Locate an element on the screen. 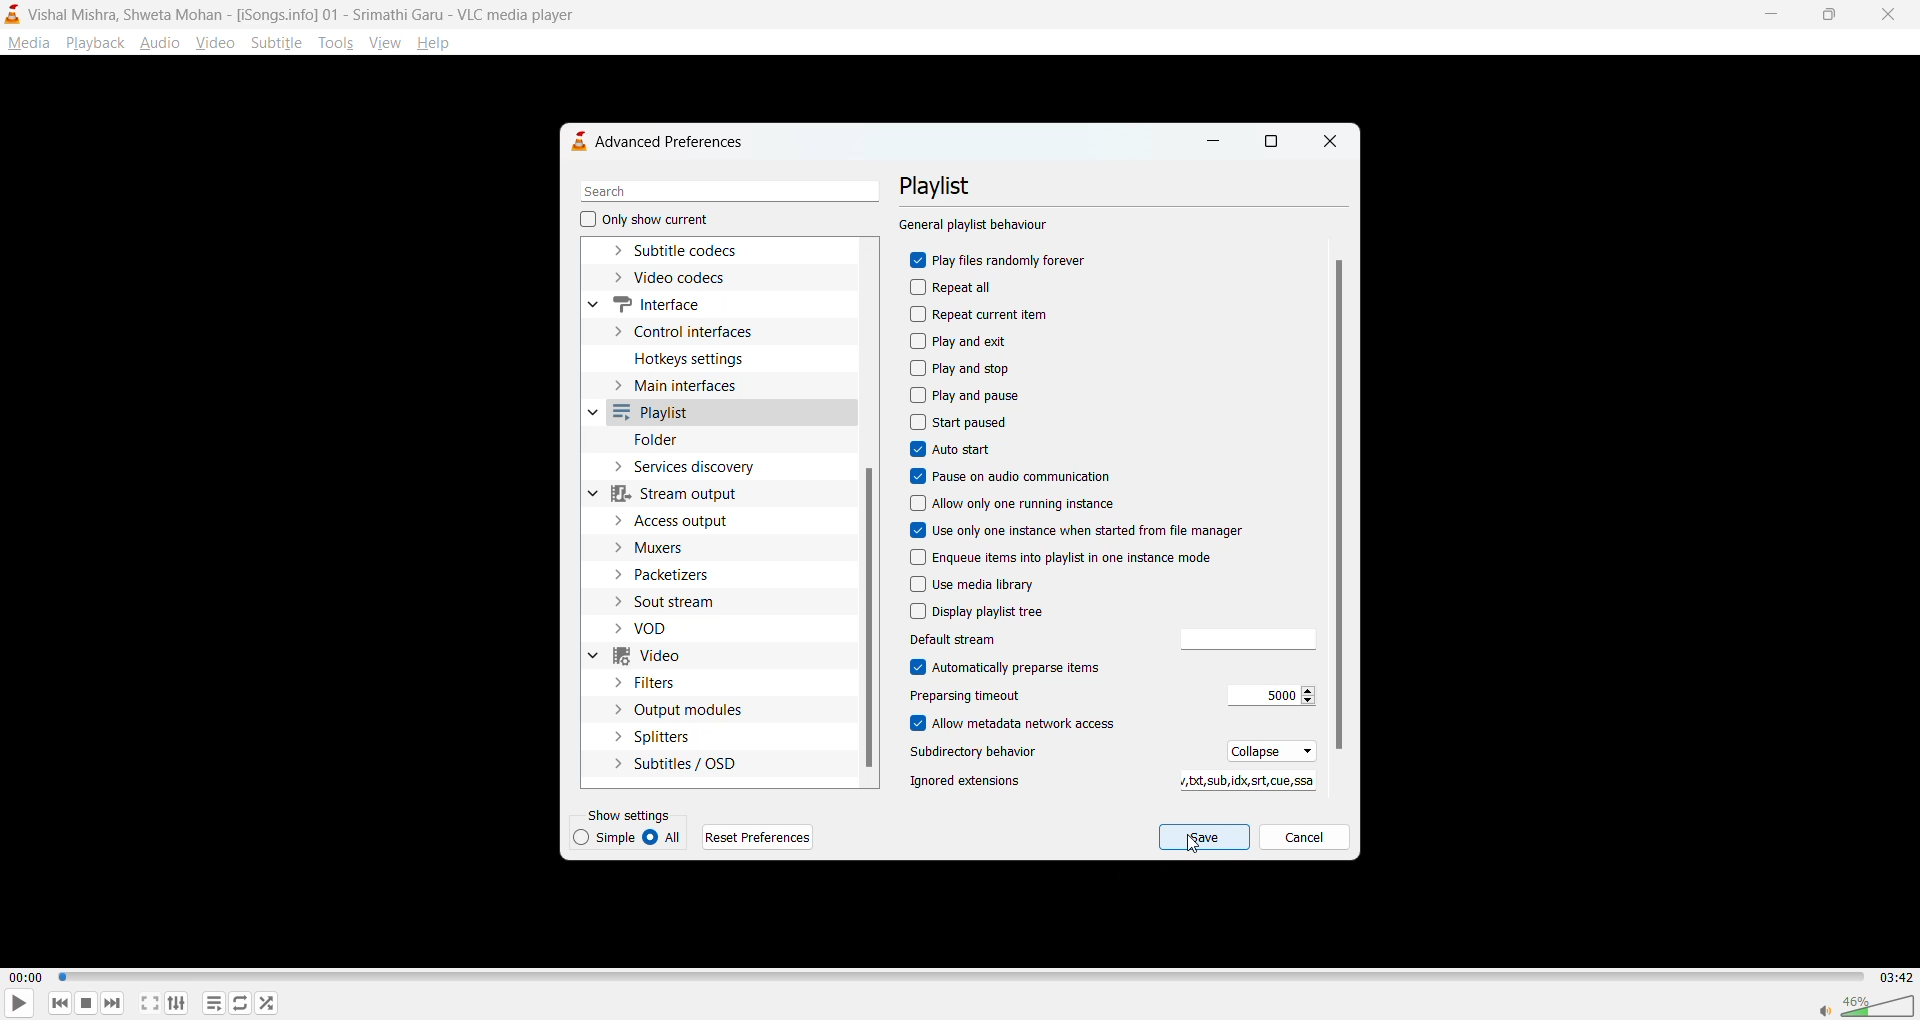 The width and height of the screenshot is (1920, 1020). view is located at coordinates (383, 40).